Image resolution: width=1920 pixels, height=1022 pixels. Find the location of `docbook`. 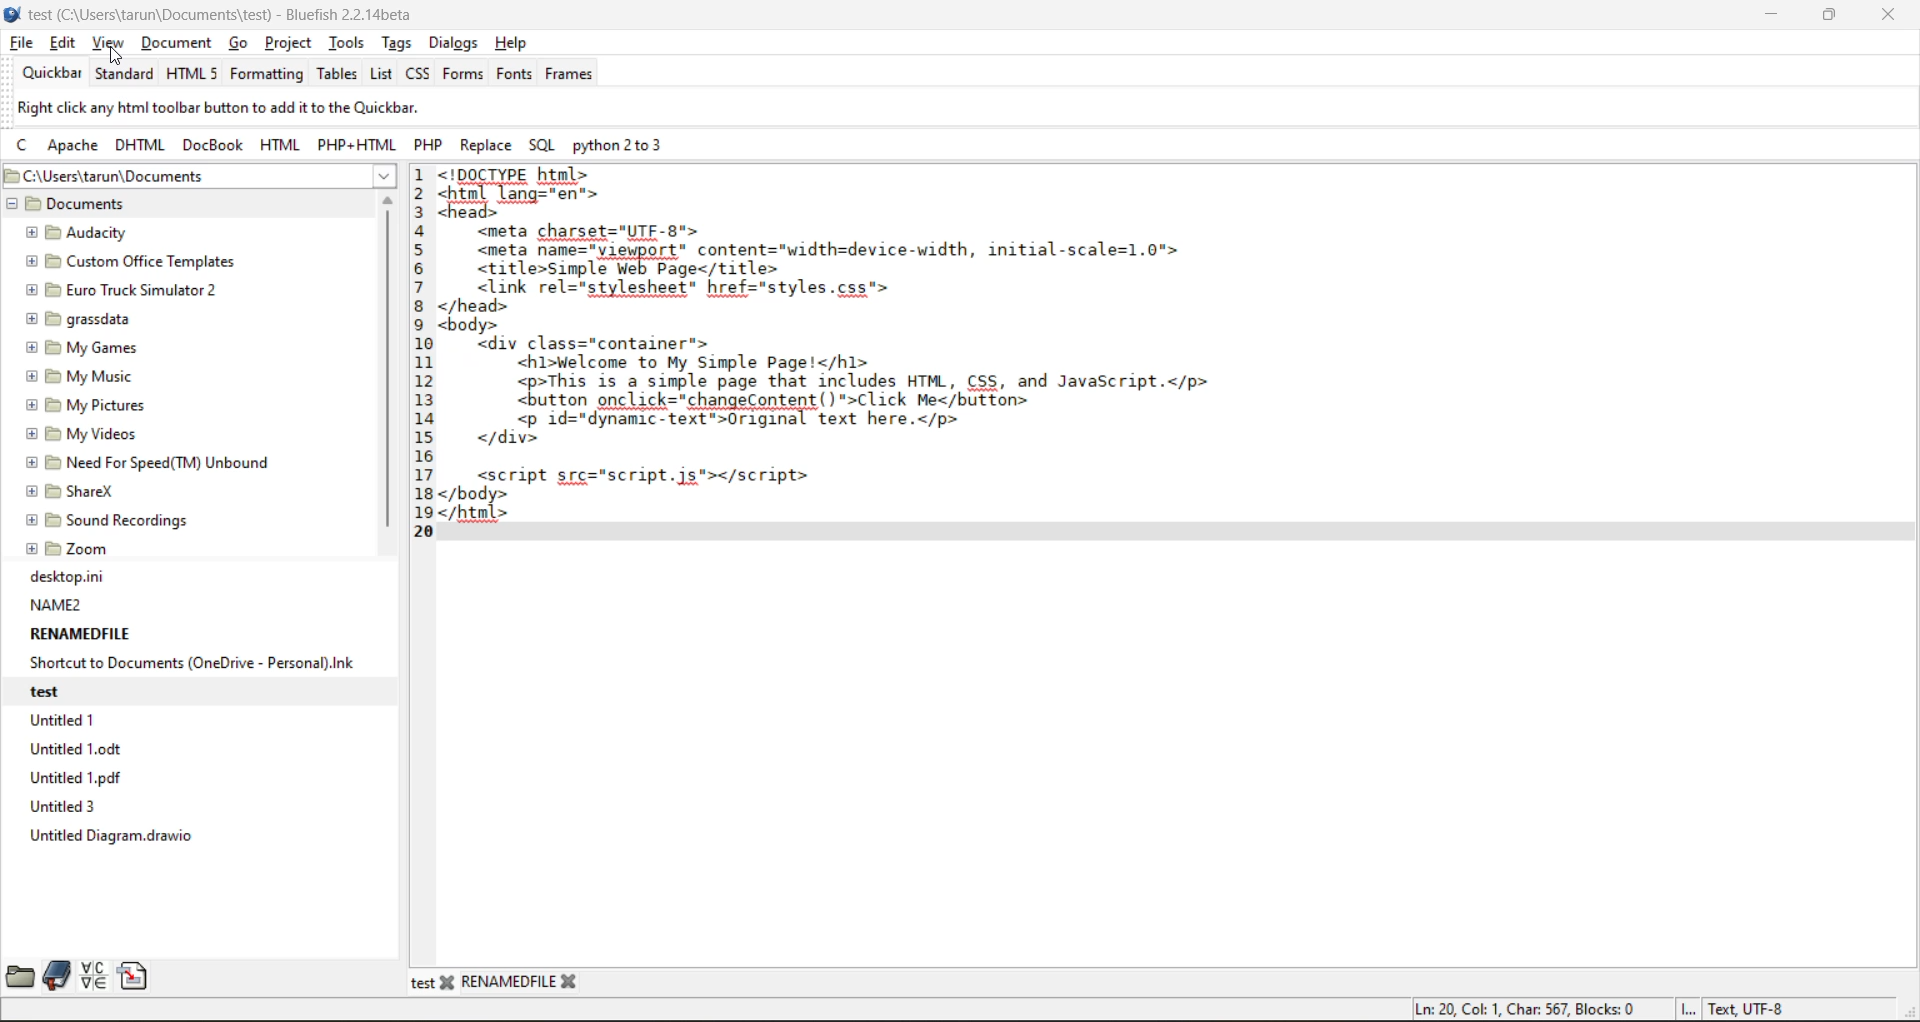

docbook is located at coordinates (214, 148).